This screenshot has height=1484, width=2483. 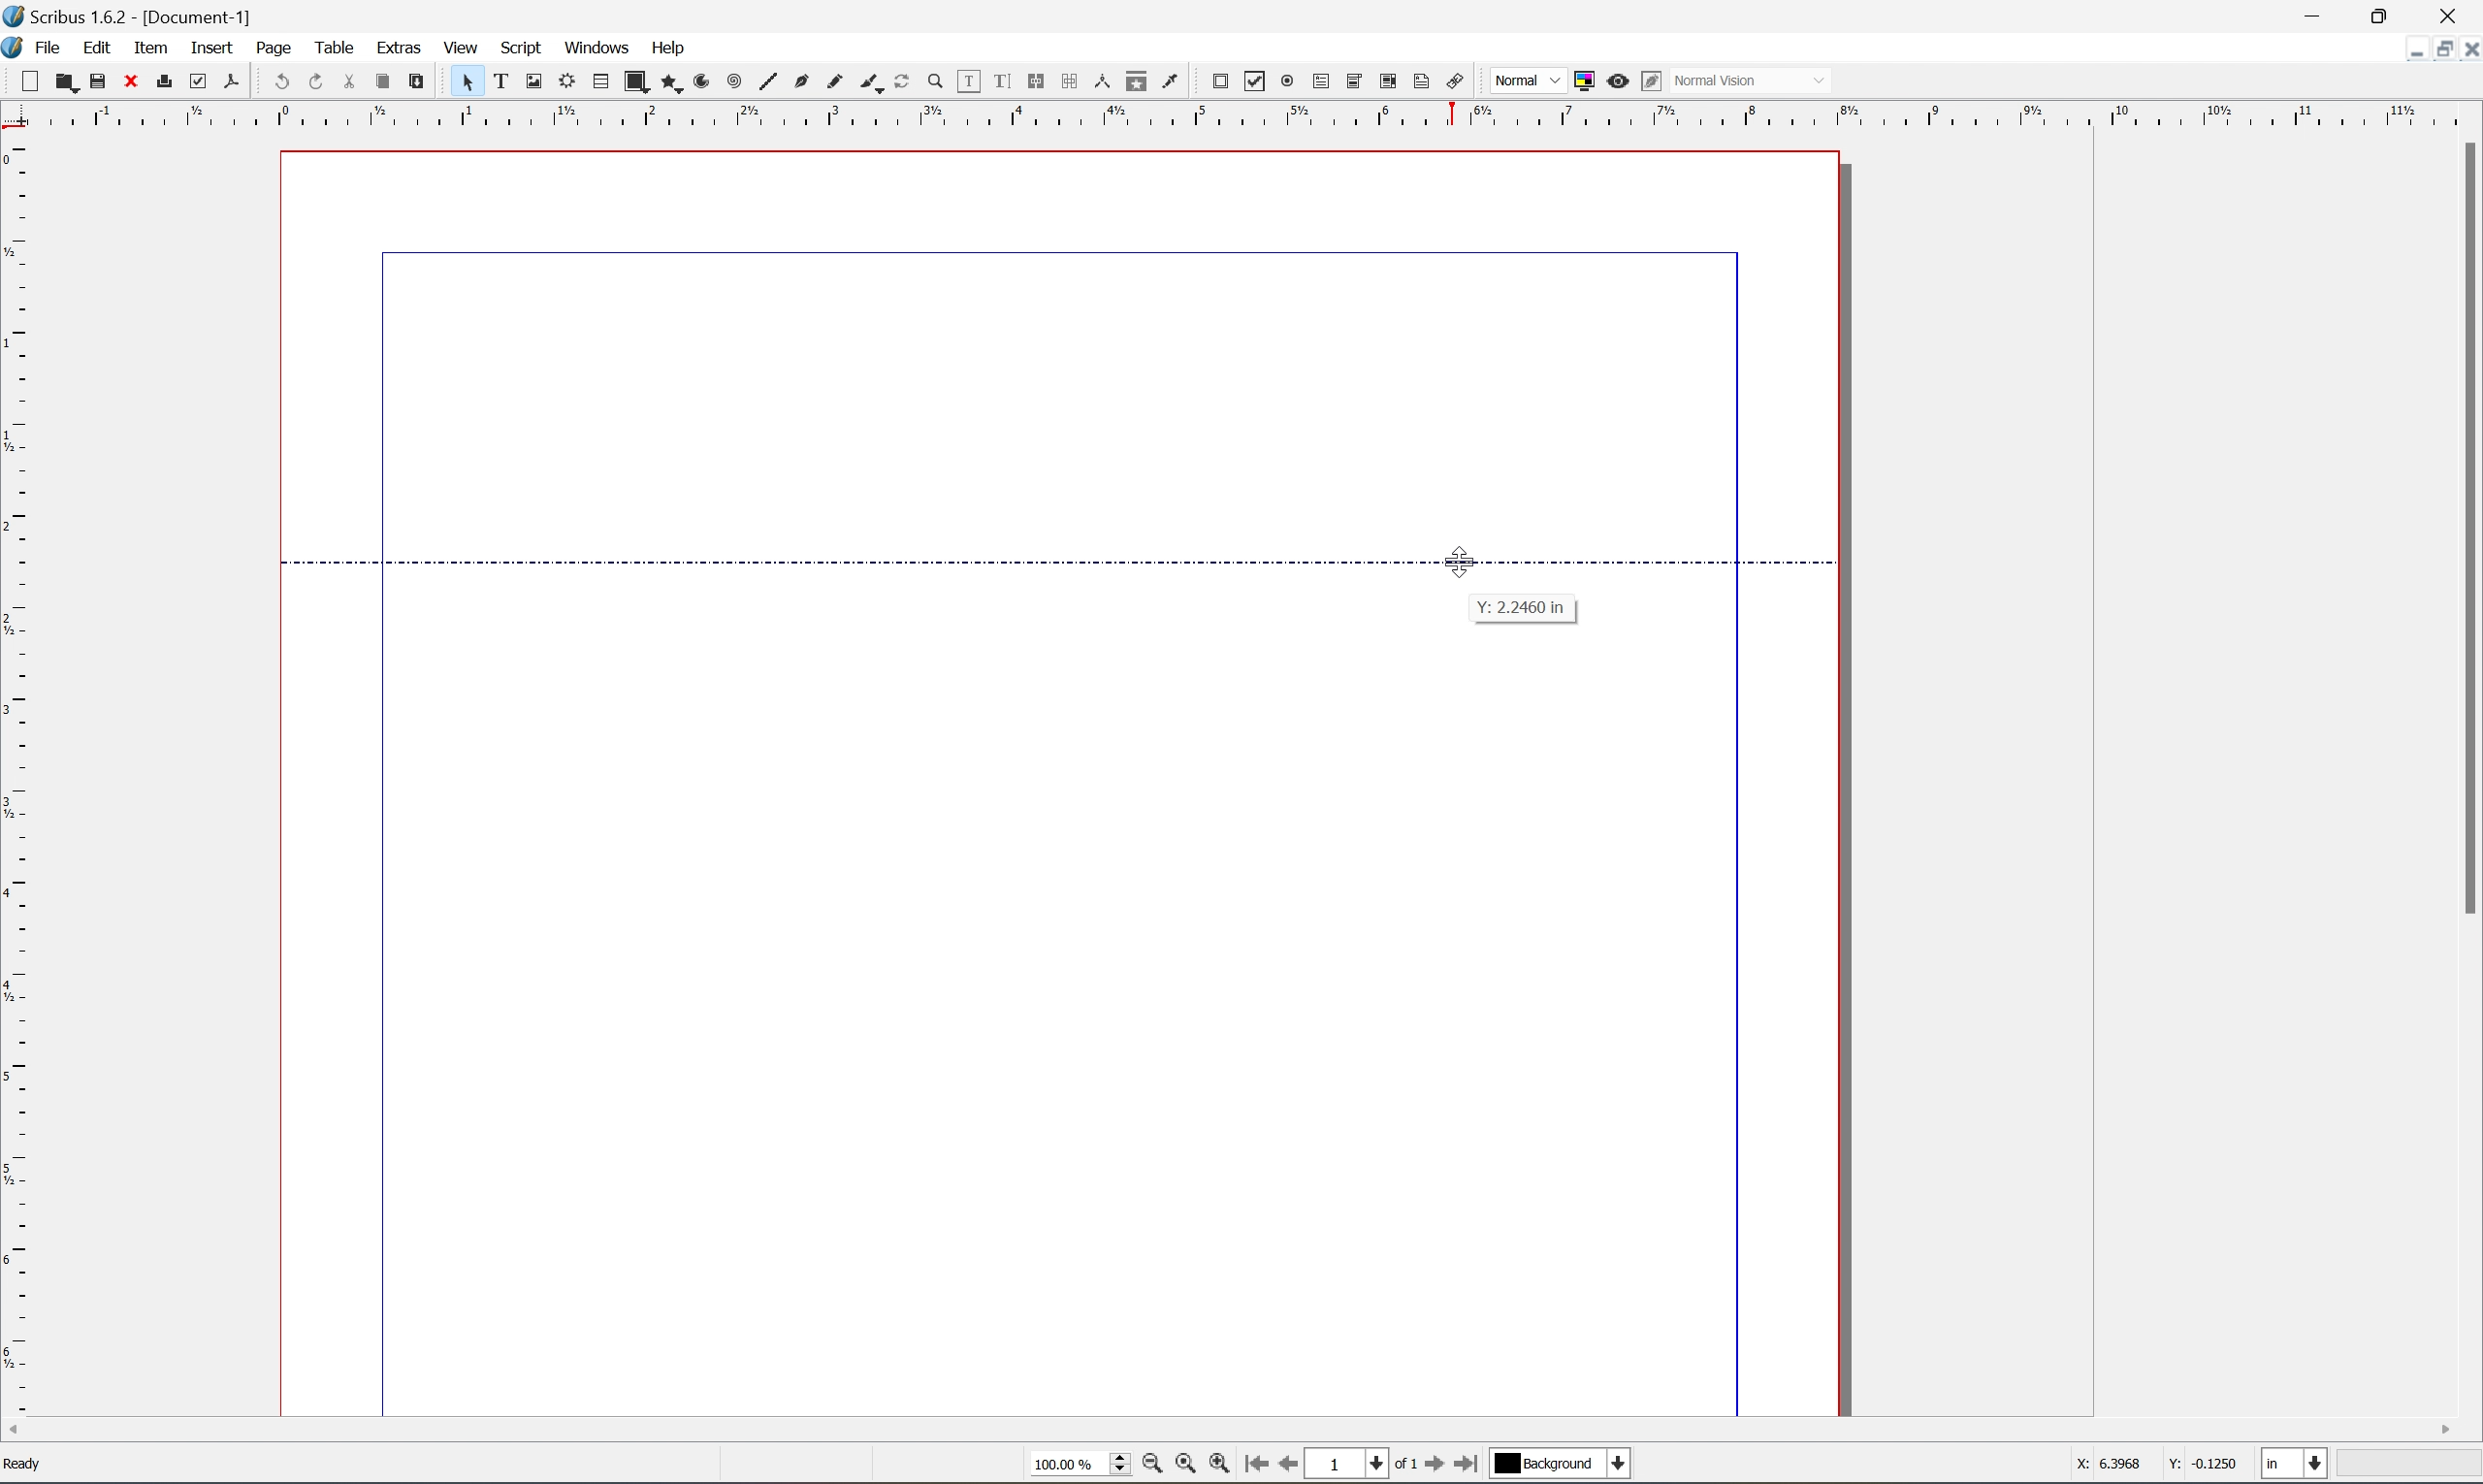 What do you see at coordinates (500, 82) in the screenshot?
I see `text frame` at bounding box center [500, 82].